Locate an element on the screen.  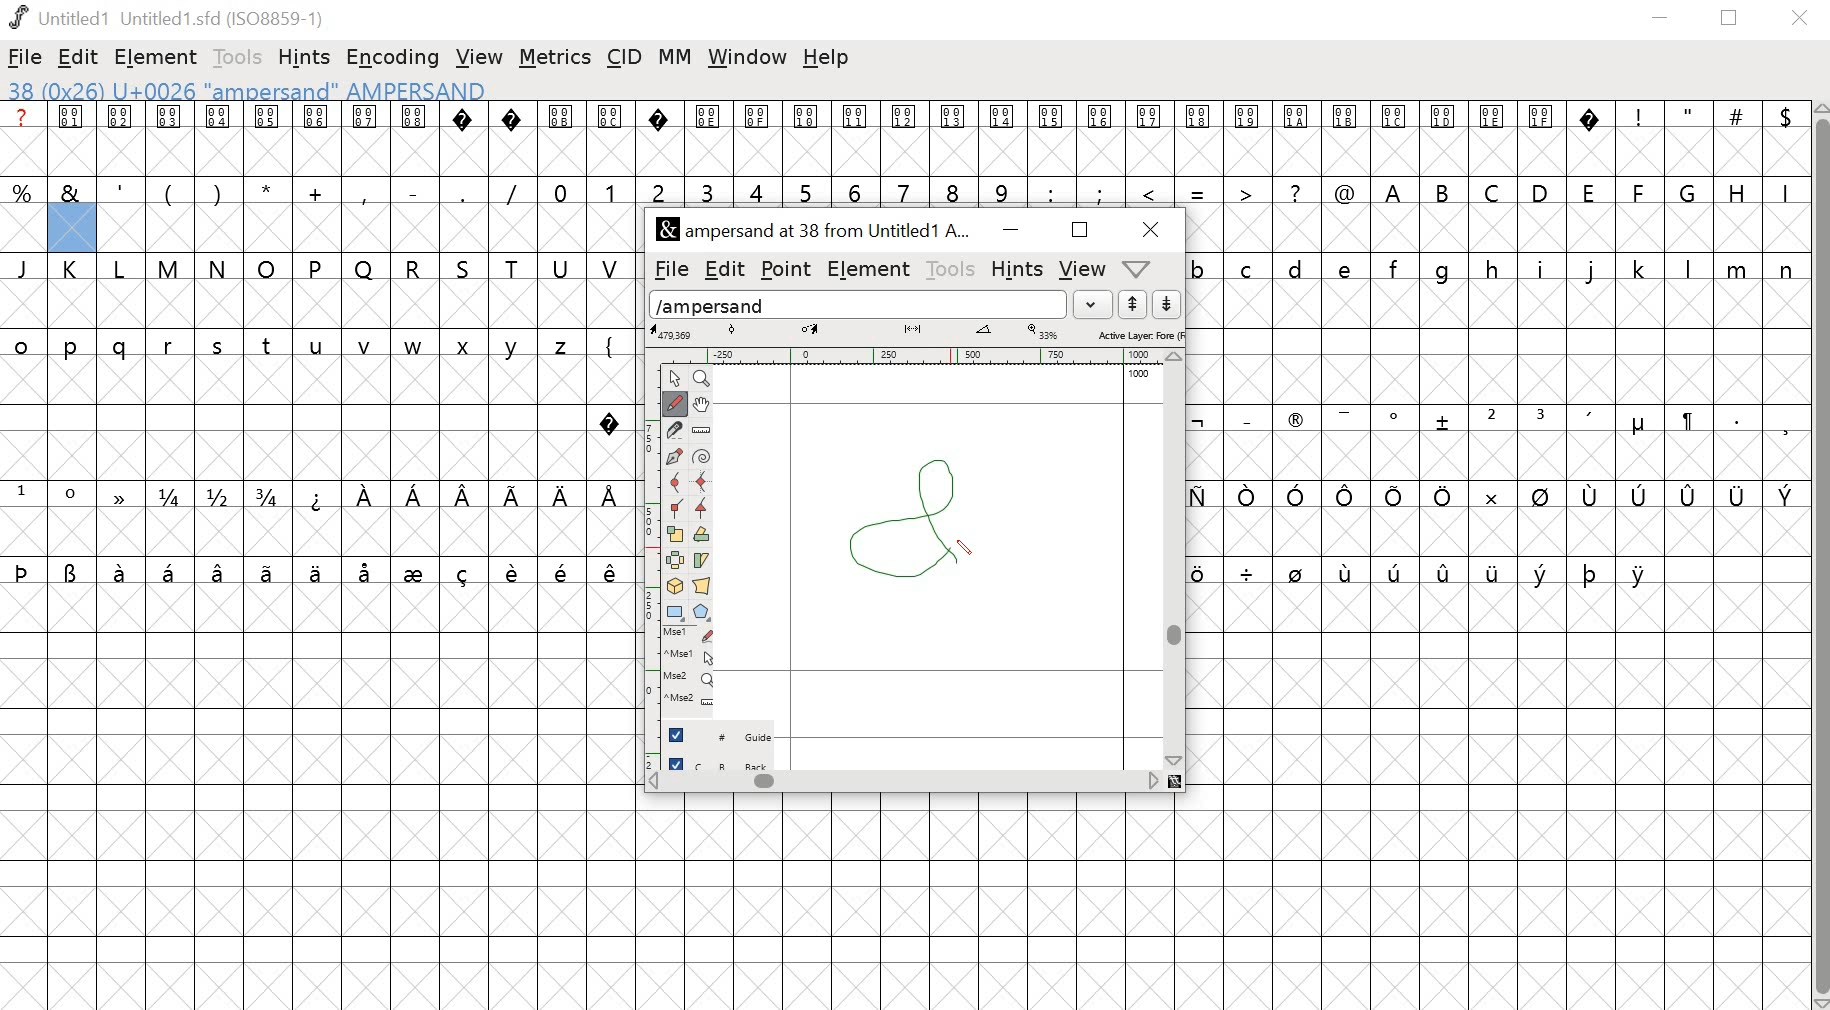
help is located at coordinates (829, 59).